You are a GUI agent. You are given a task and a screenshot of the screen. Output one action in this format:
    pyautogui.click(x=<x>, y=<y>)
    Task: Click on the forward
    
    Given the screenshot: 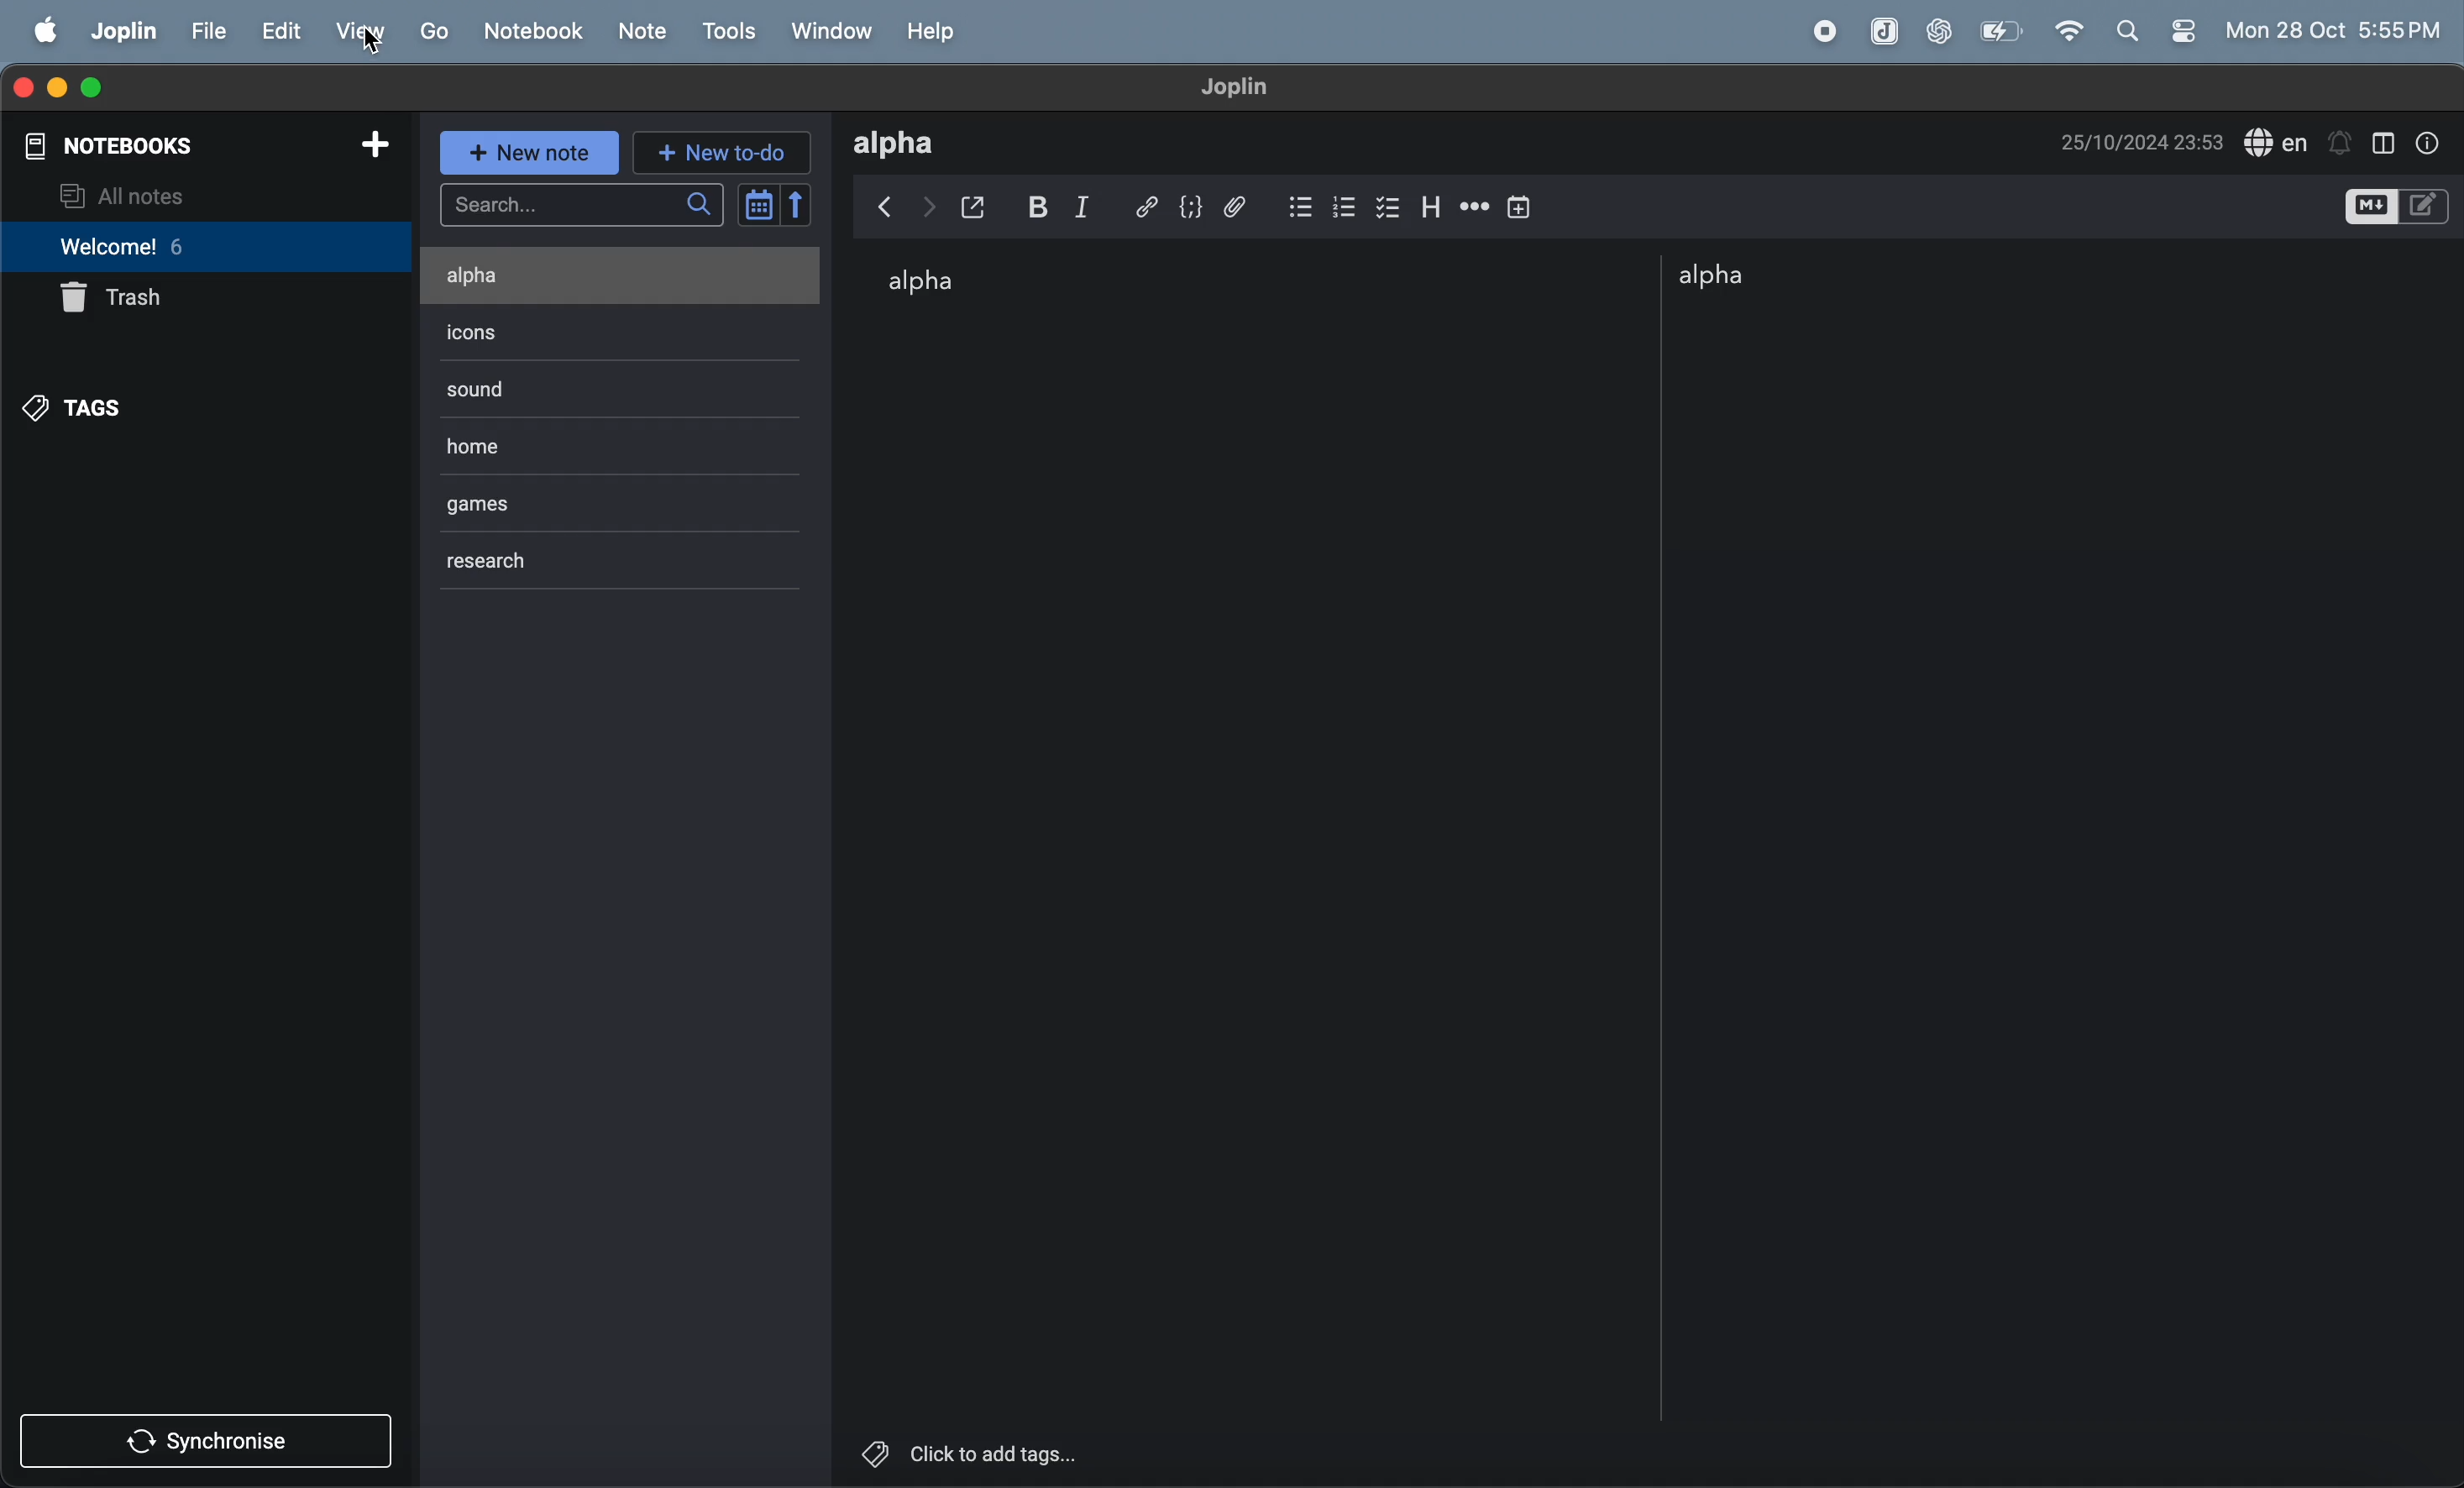 What is the action you would take?
    pyautogui.click(x=929, y=203)
    